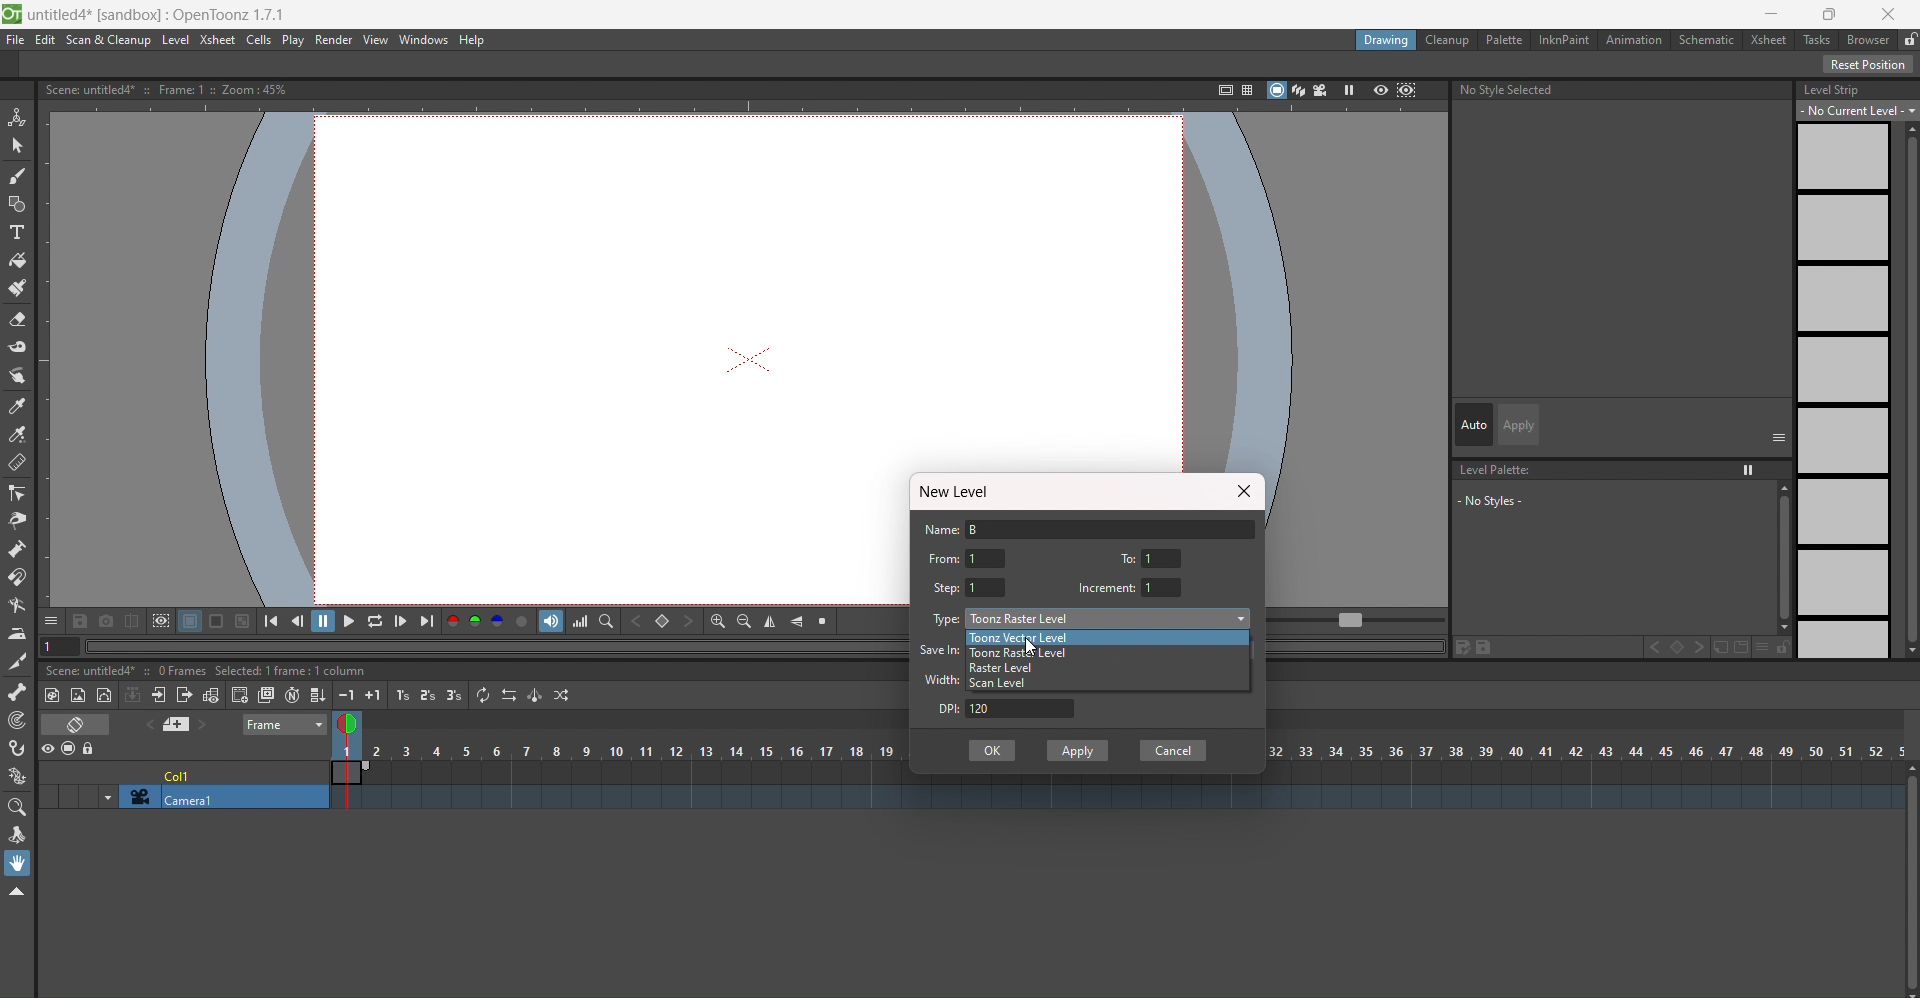 The height and width of the screenshot is (998, 1920). What do you see at coordinates (17, 809) in the screenshot?
I see `magnifier tool` at bounding box center [17, 809].